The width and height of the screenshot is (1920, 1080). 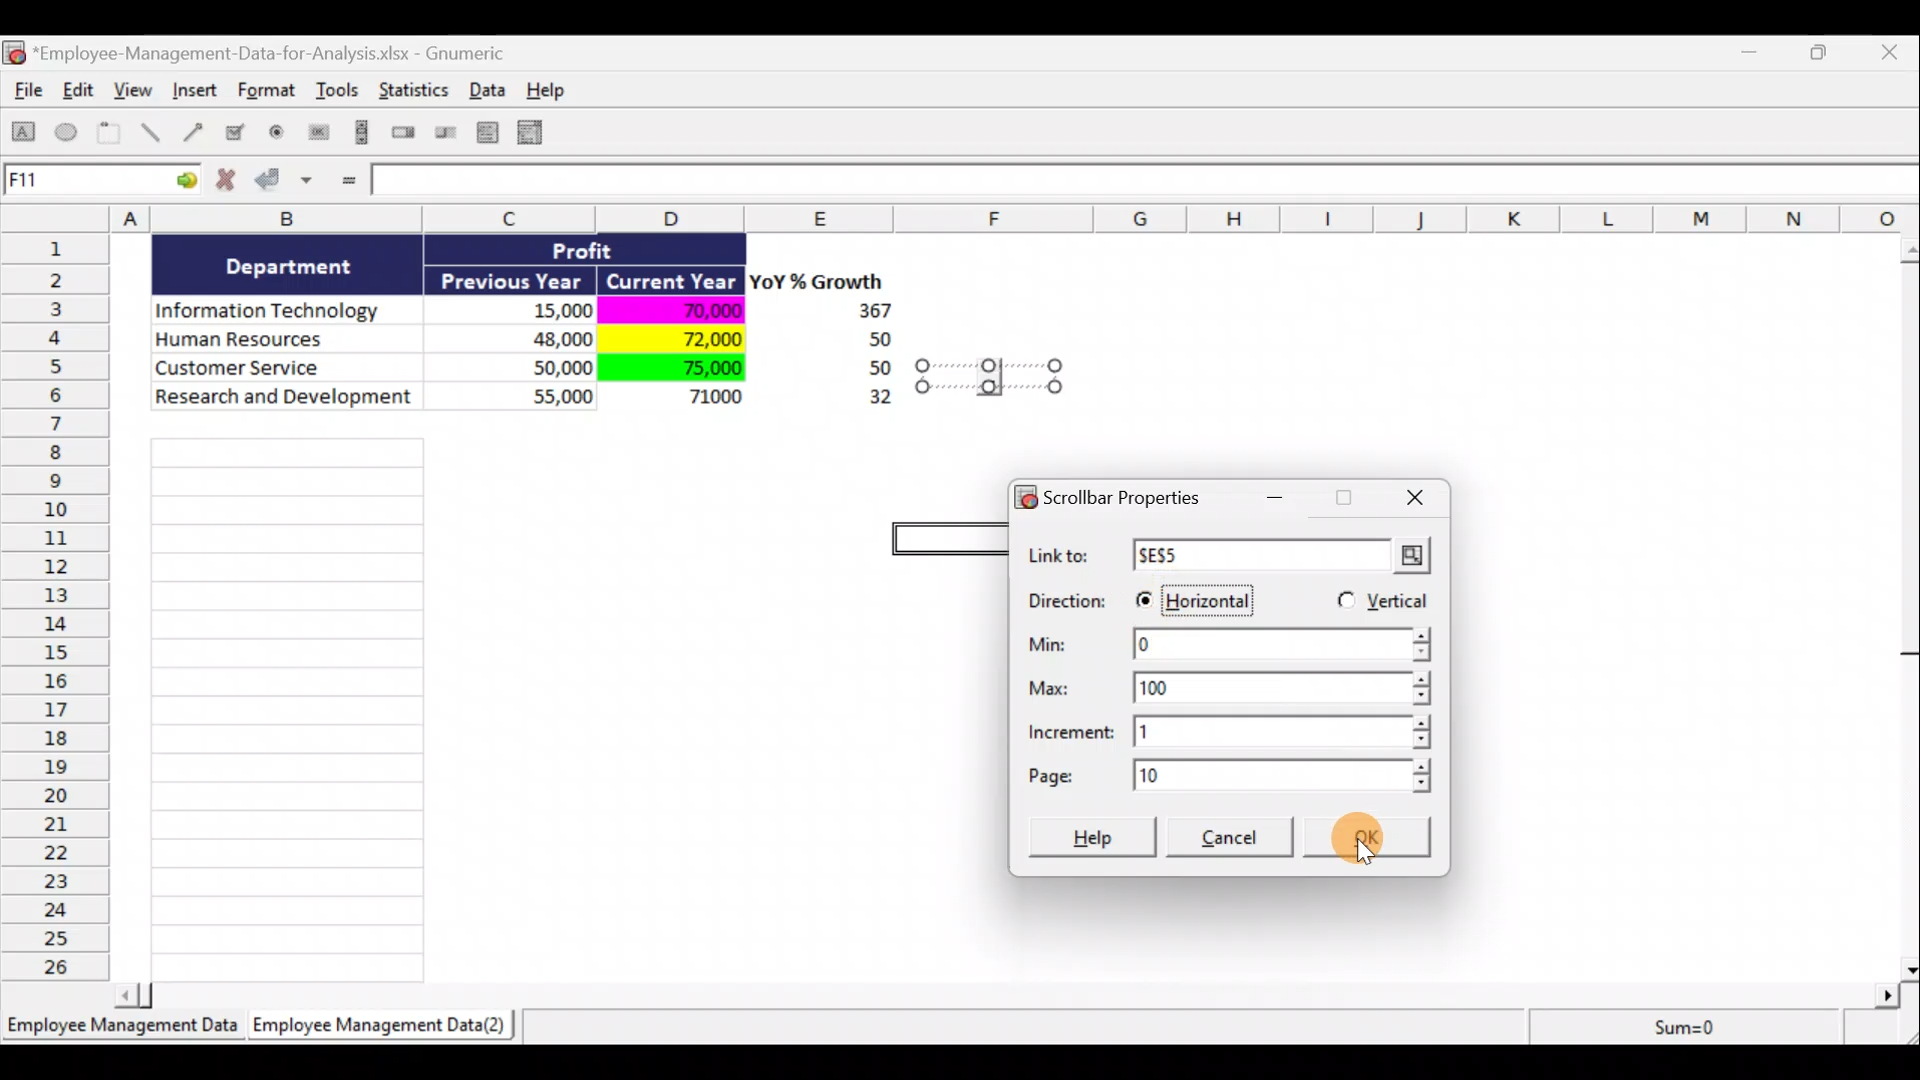 I want to click on Close, so click(x=1409, y=498).